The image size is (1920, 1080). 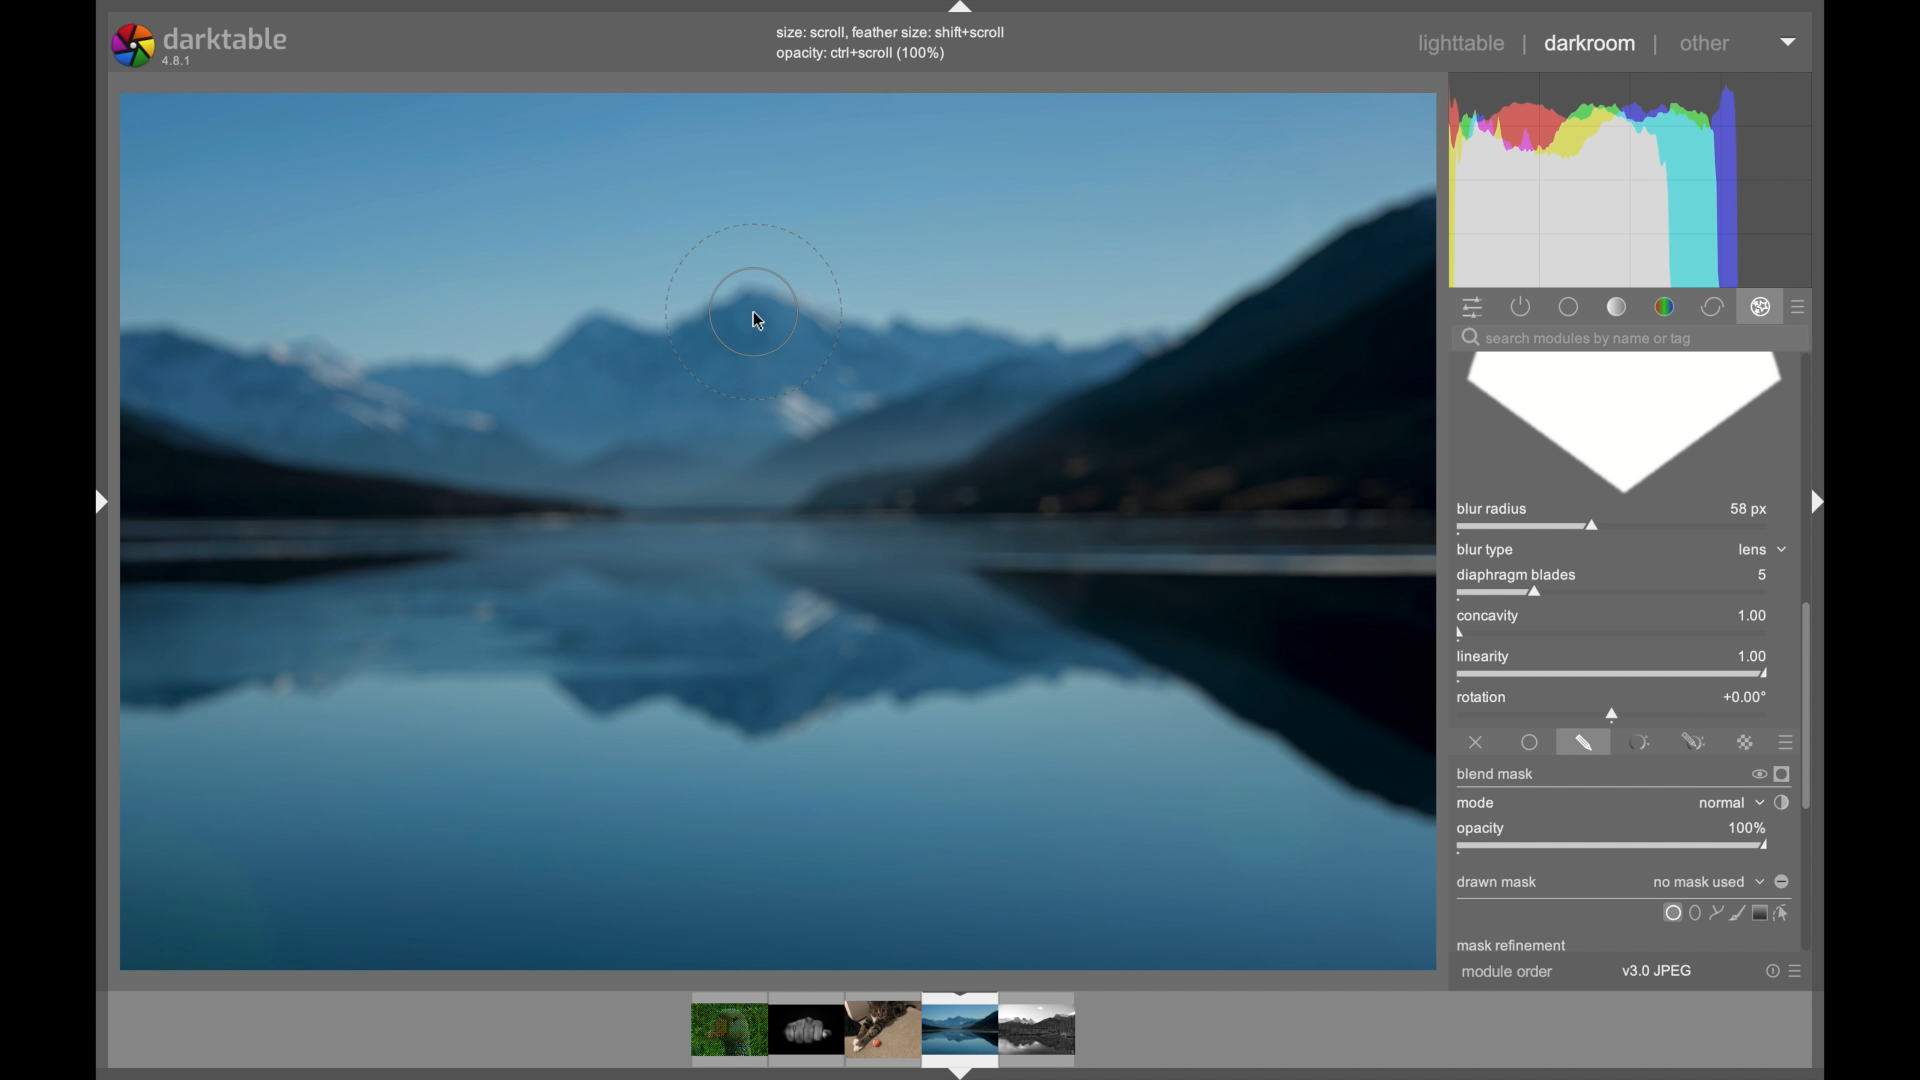 I want to click on diaphragm blades, so click(x=1519, y=582).